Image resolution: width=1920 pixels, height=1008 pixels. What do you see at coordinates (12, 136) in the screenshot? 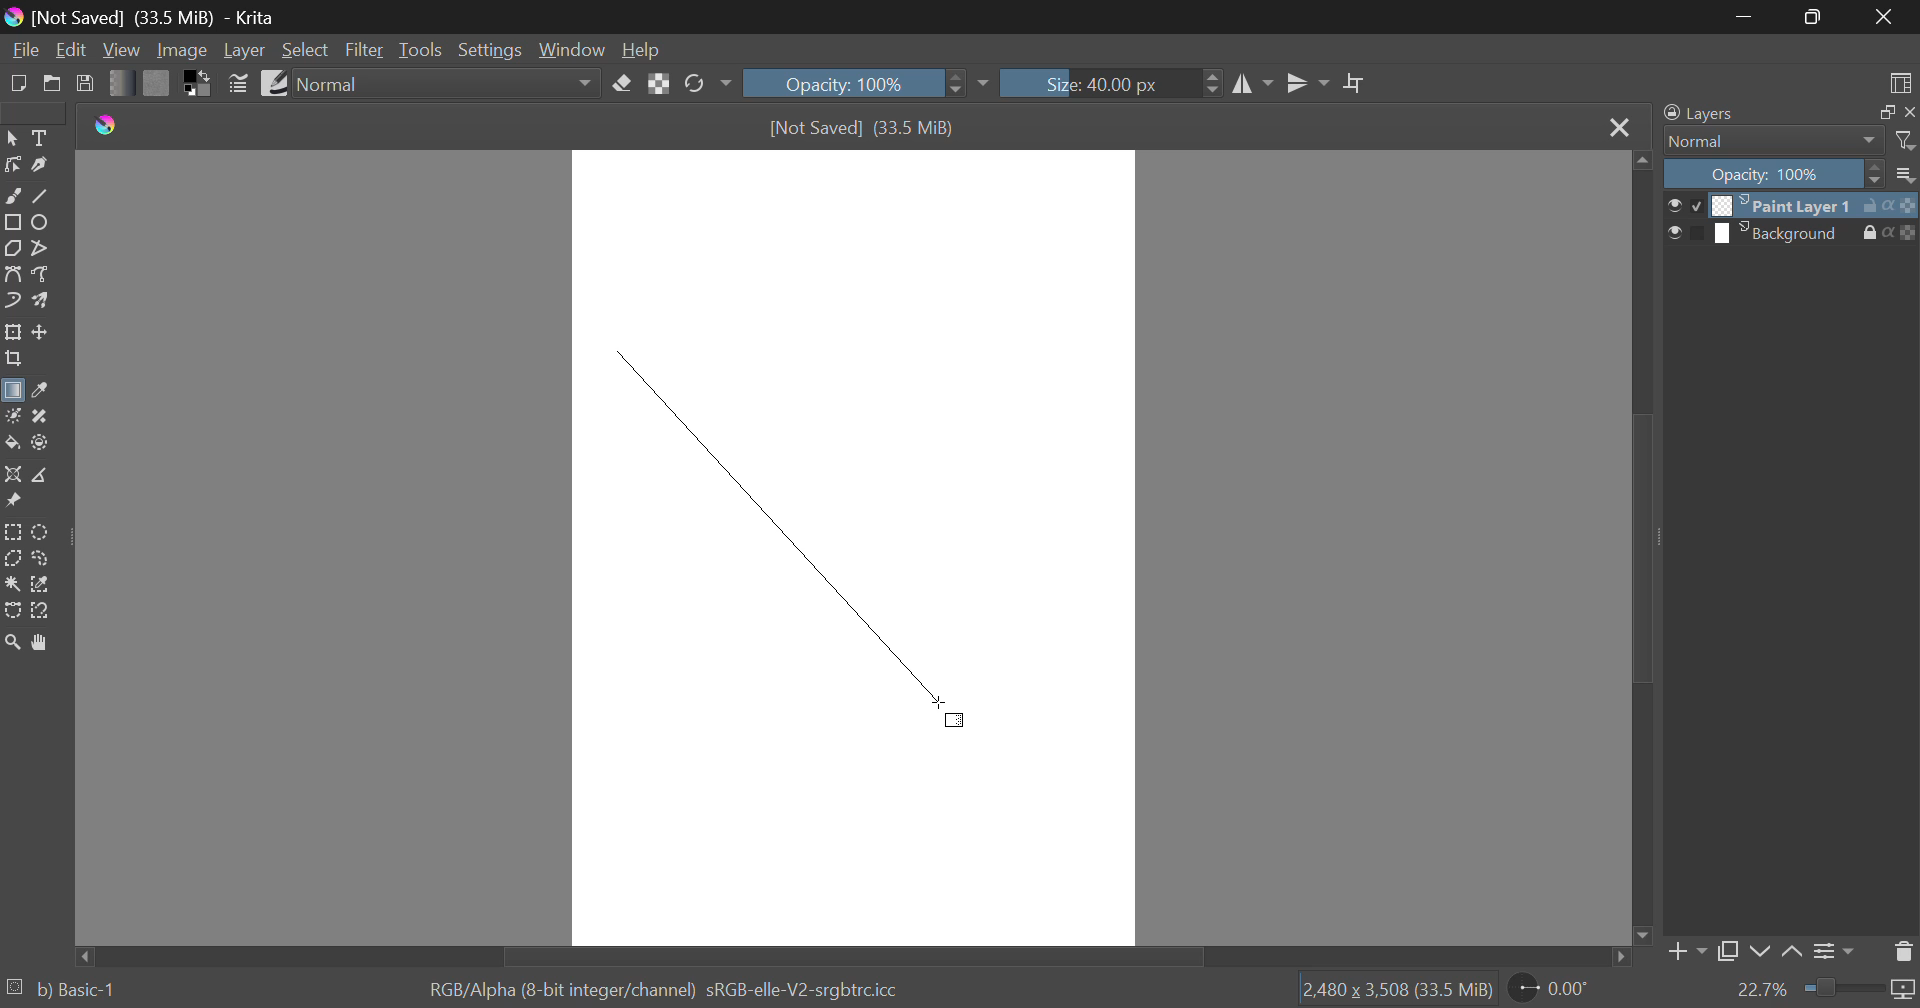
I see `Select` at bounding box center [12, 136].